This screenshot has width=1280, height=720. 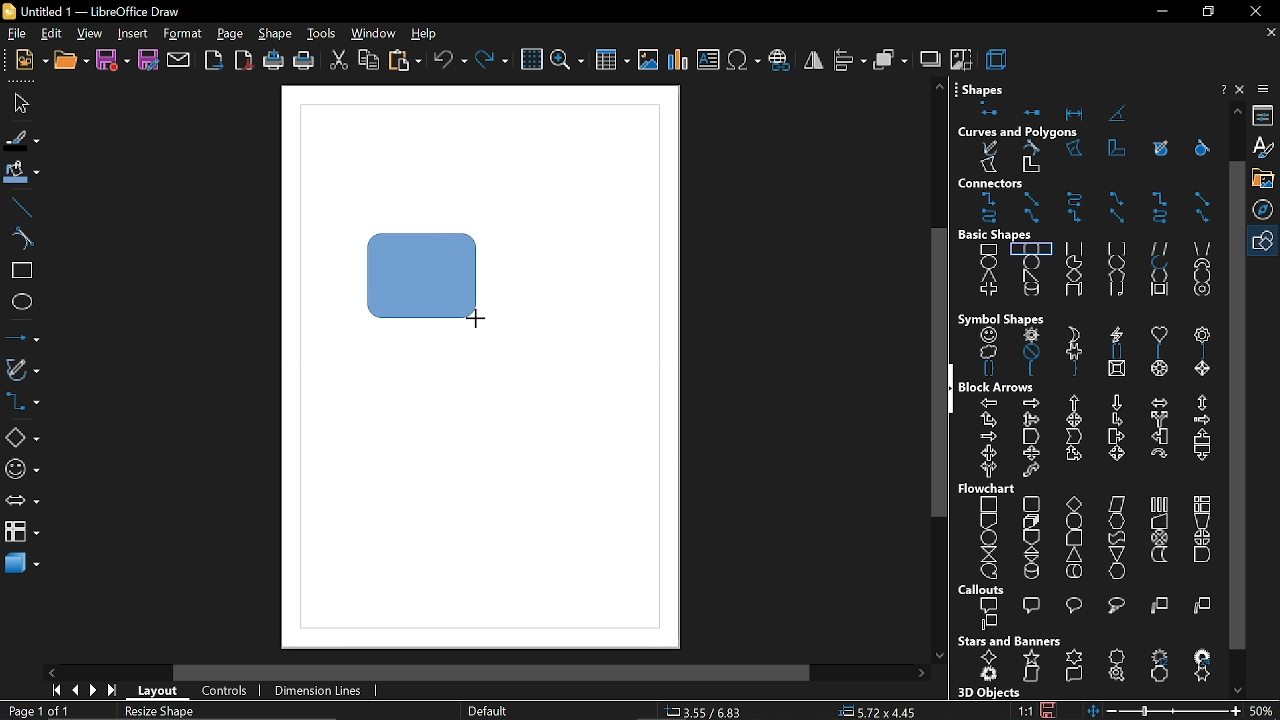 What do you see at coordinates (1093, 209) in the screenshot?
I see `connectors` at bounding box center [1093, 209].